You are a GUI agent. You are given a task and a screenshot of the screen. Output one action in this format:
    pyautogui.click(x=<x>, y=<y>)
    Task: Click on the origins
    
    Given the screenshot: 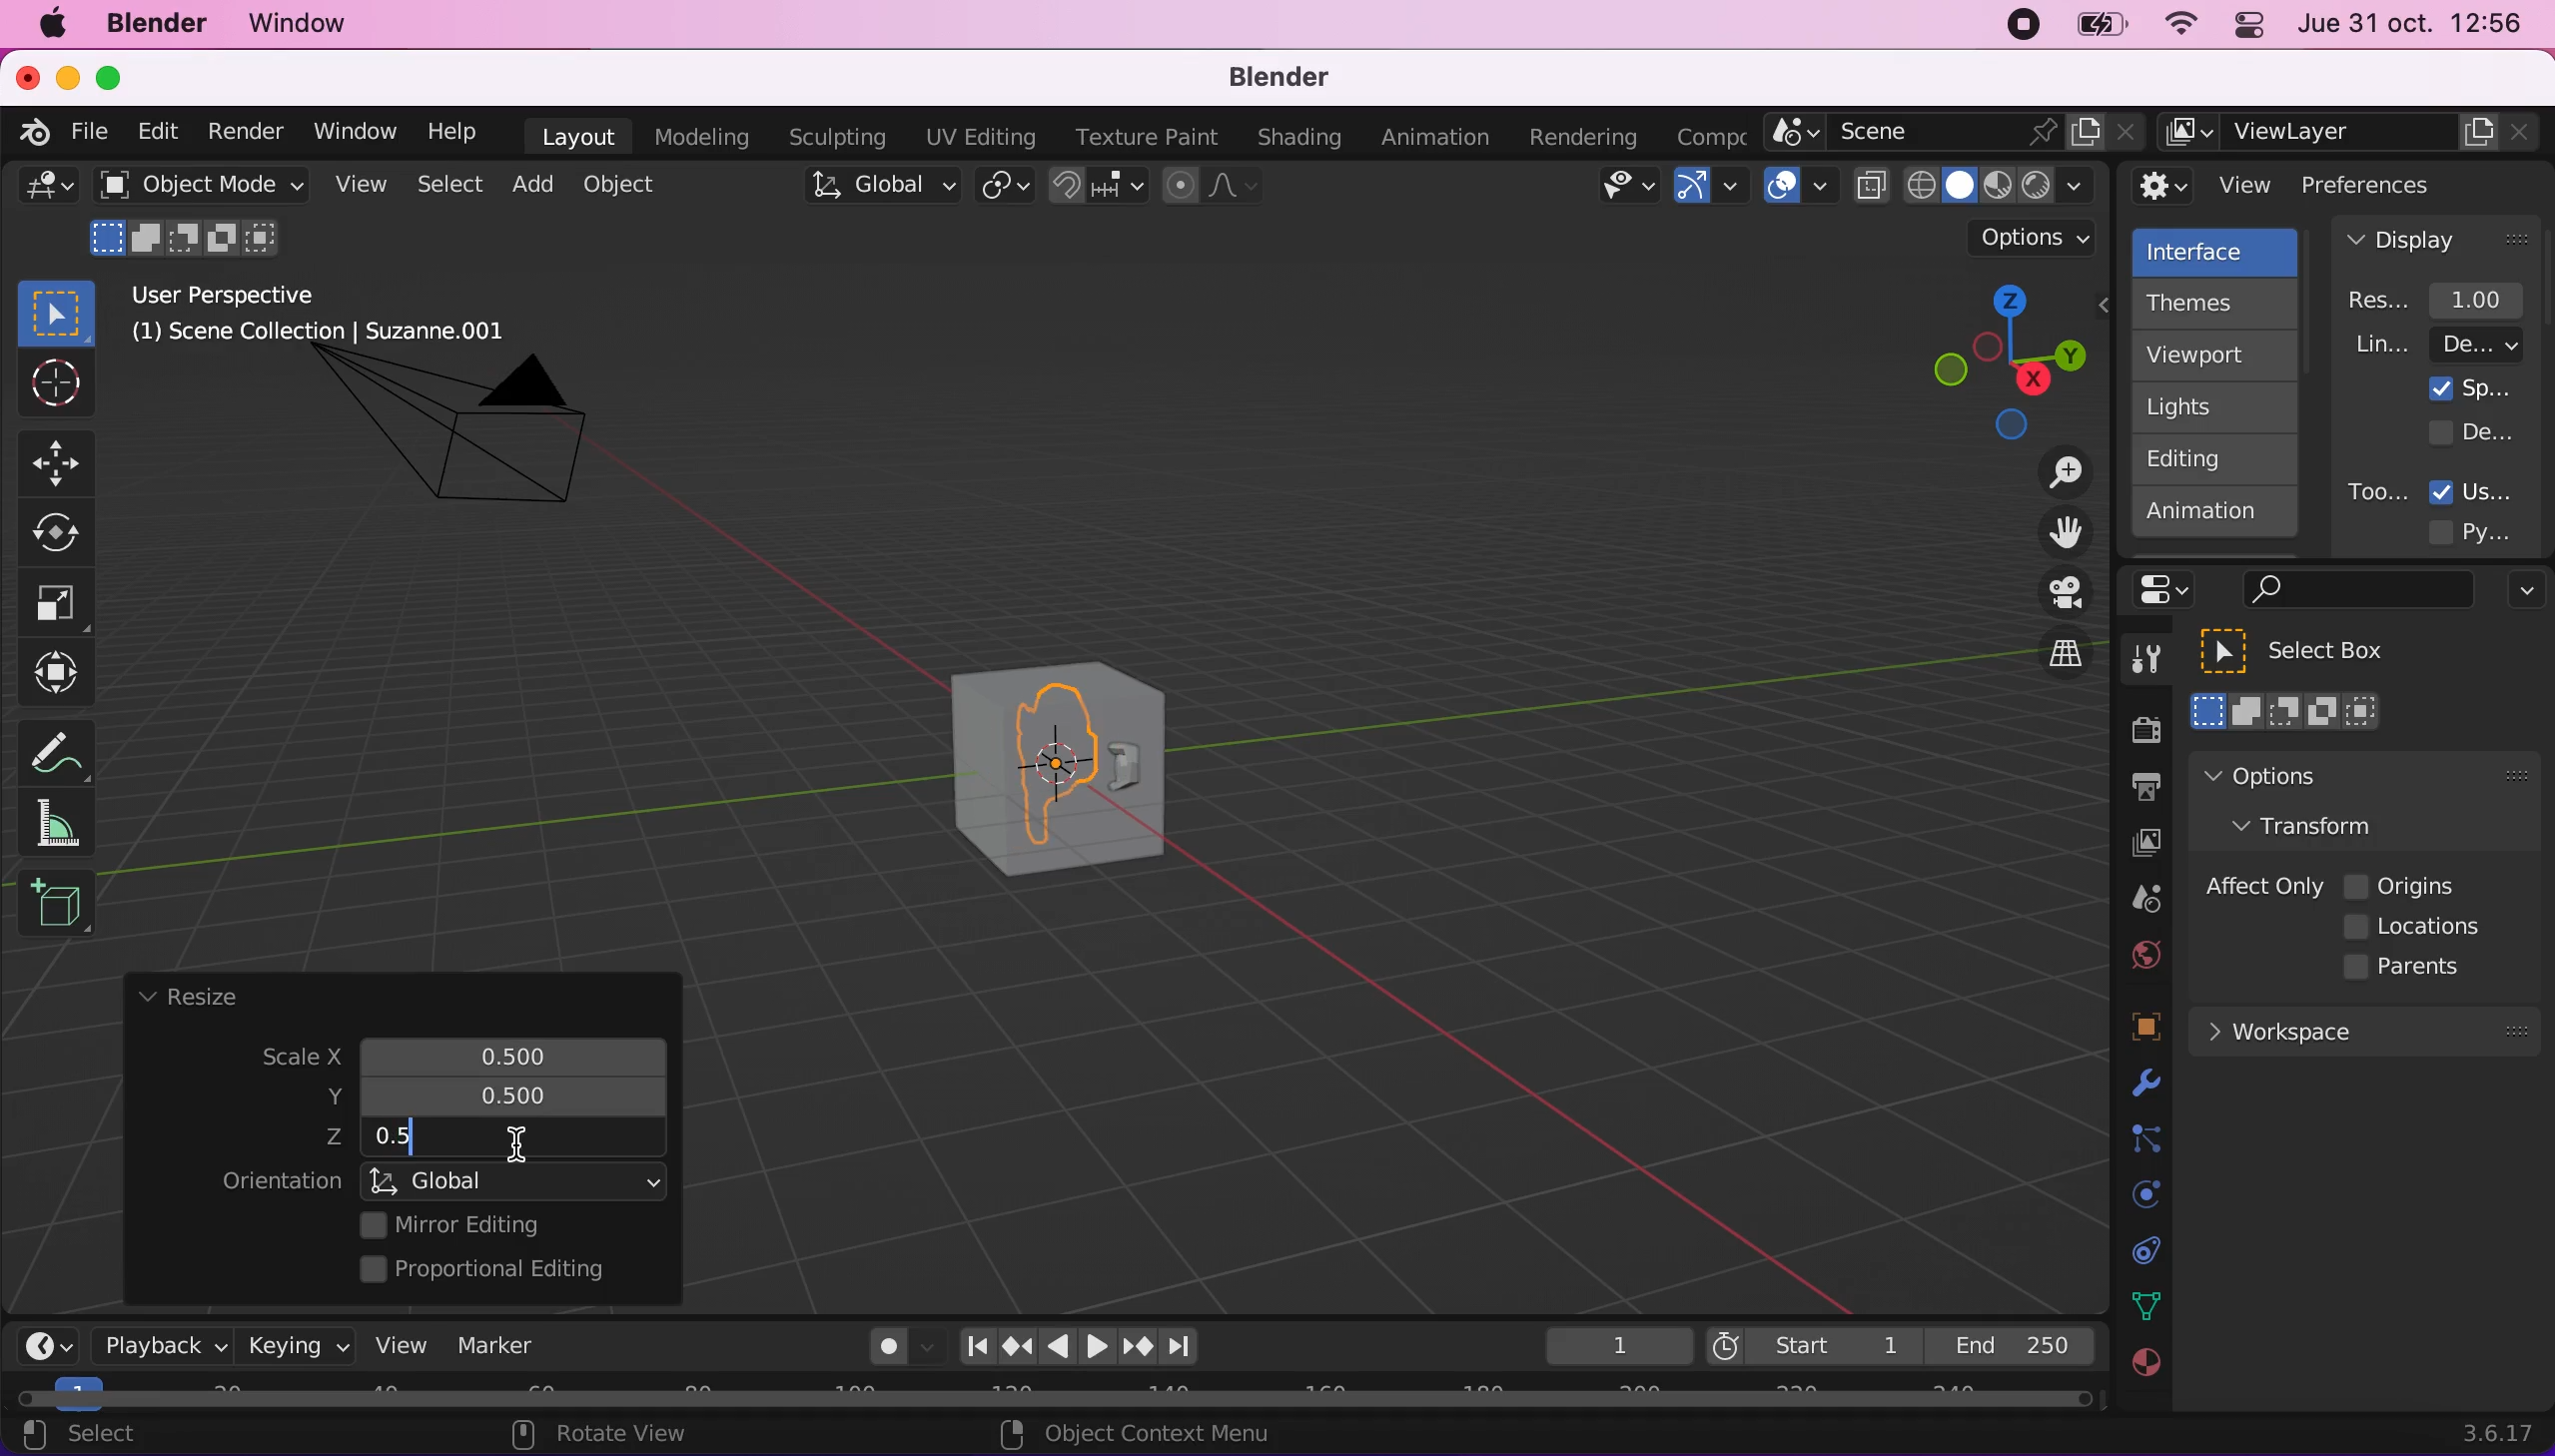 What is the action you would take?
    pyautogui.click(x=2402, y=883)
    